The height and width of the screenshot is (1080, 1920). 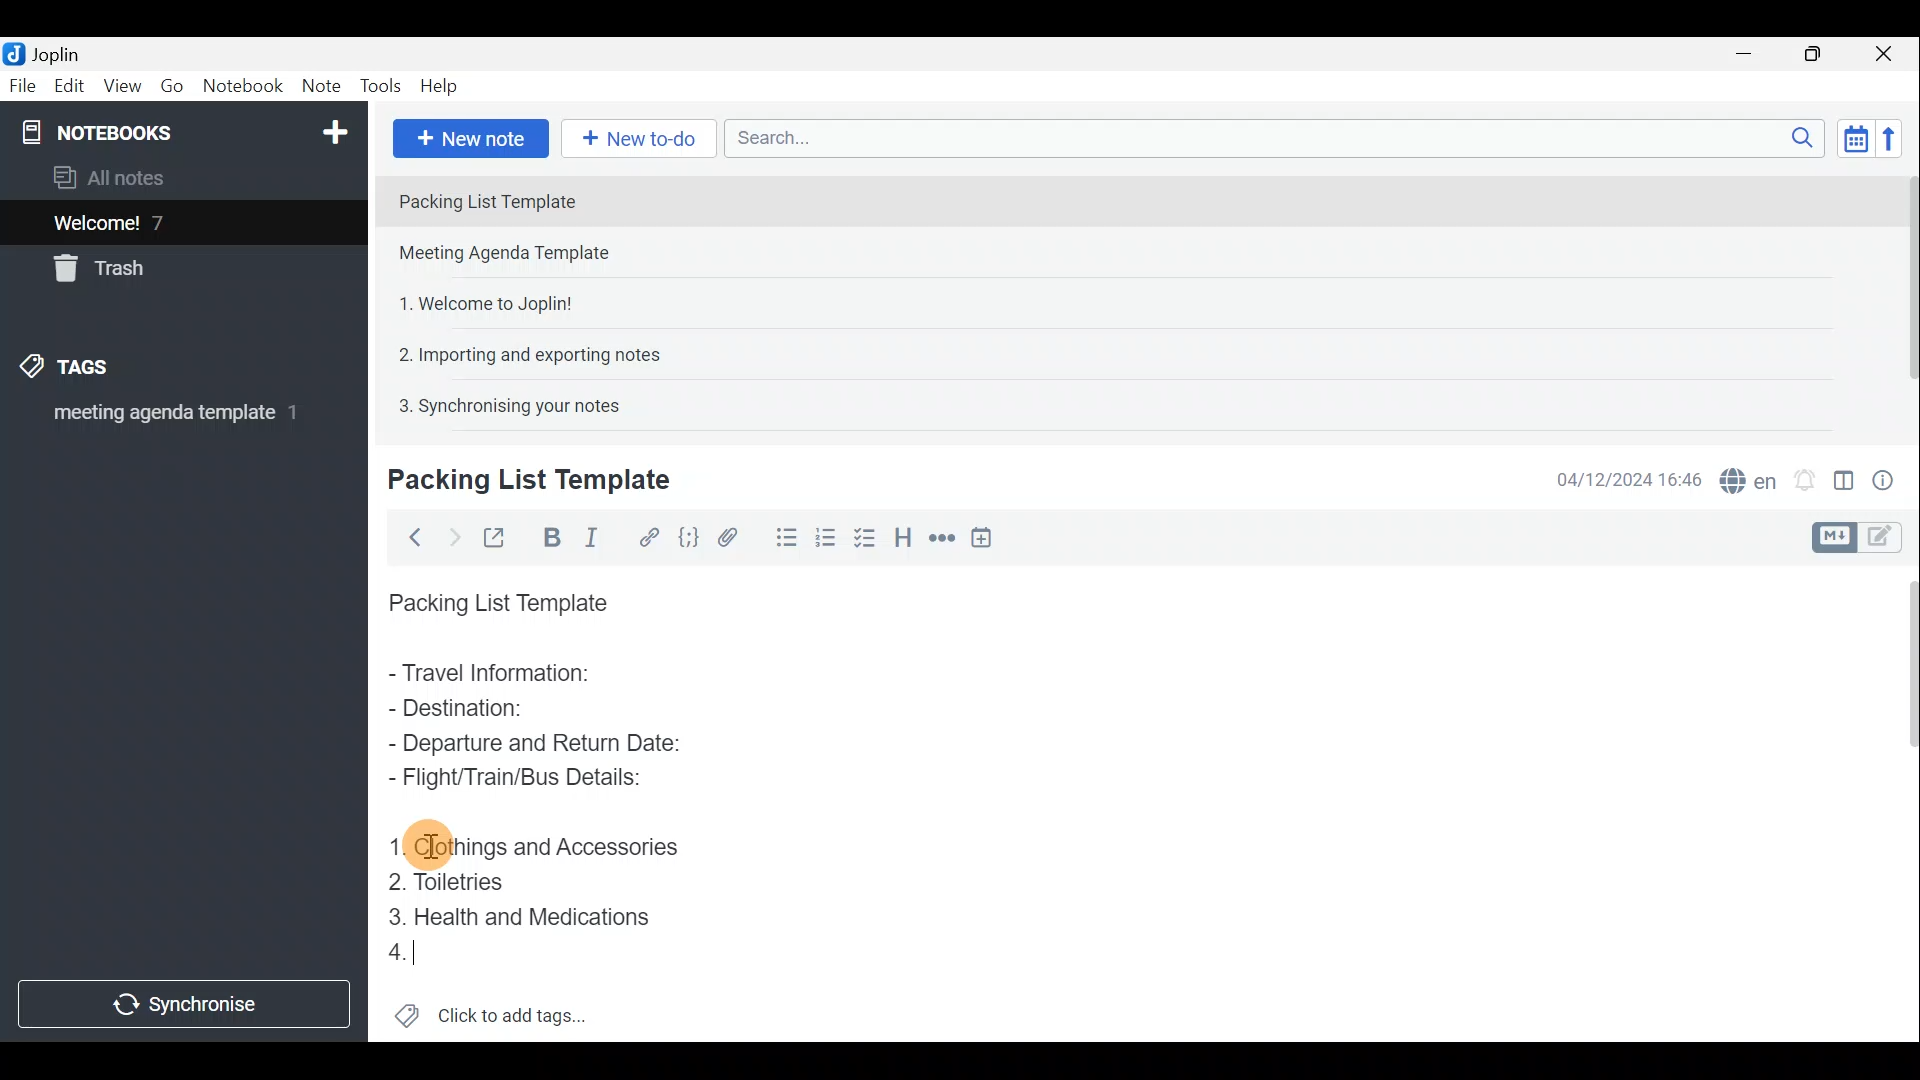 I want to click on Insert time, so click(x=988, y=537).